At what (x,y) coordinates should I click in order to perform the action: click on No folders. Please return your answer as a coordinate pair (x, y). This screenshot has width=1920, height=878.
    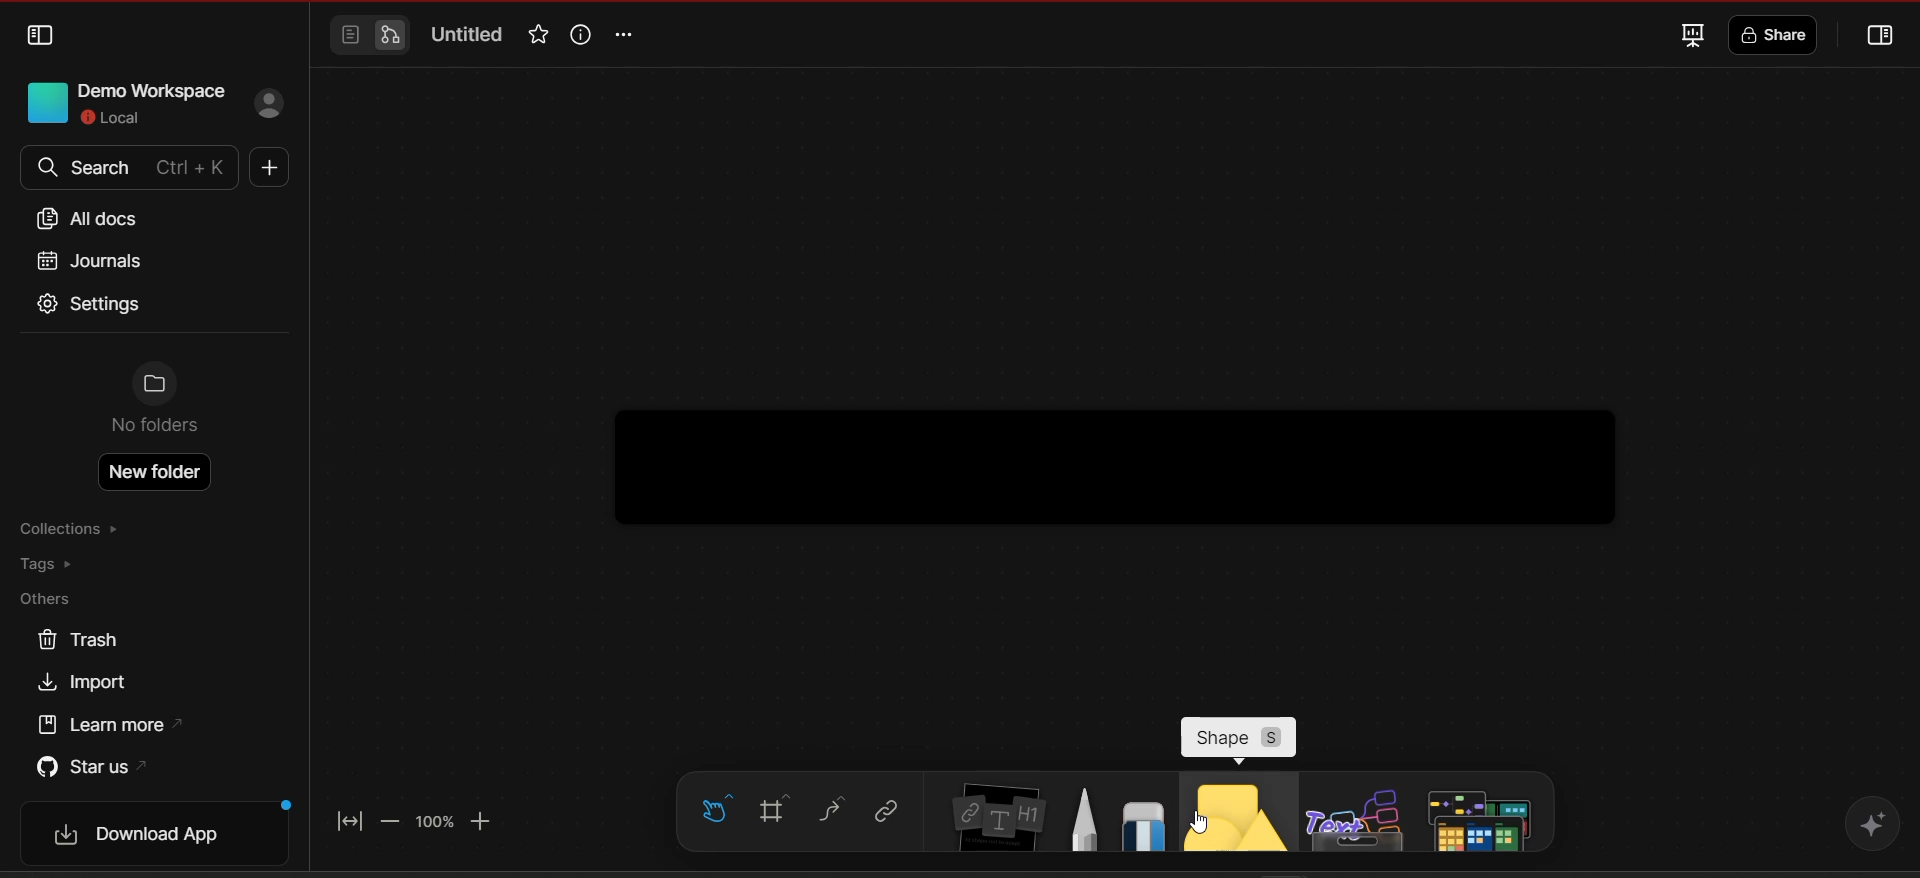
    Looking at the image, I should click on (159, 400).